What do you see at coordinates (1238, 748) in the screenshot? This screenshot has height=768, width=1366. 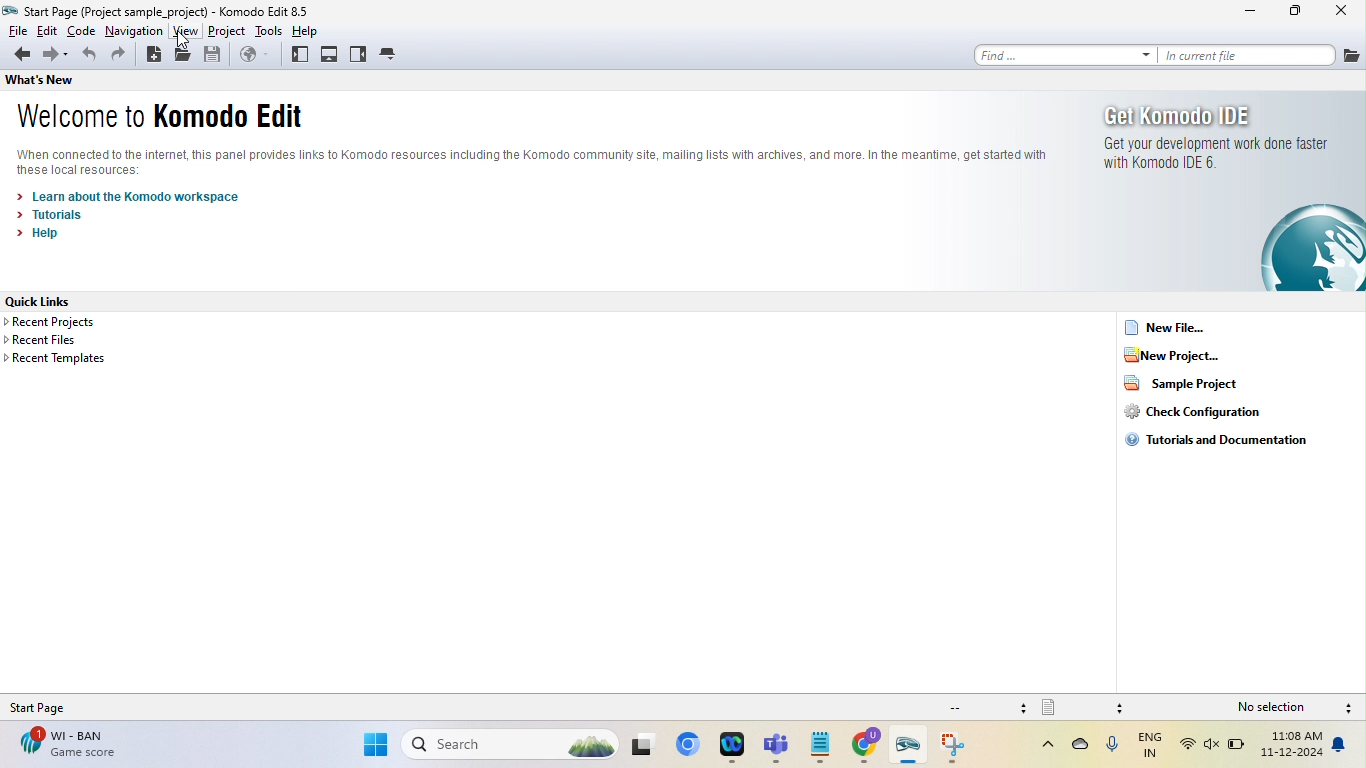 I see `battery` at bounding box center [1238, 748].